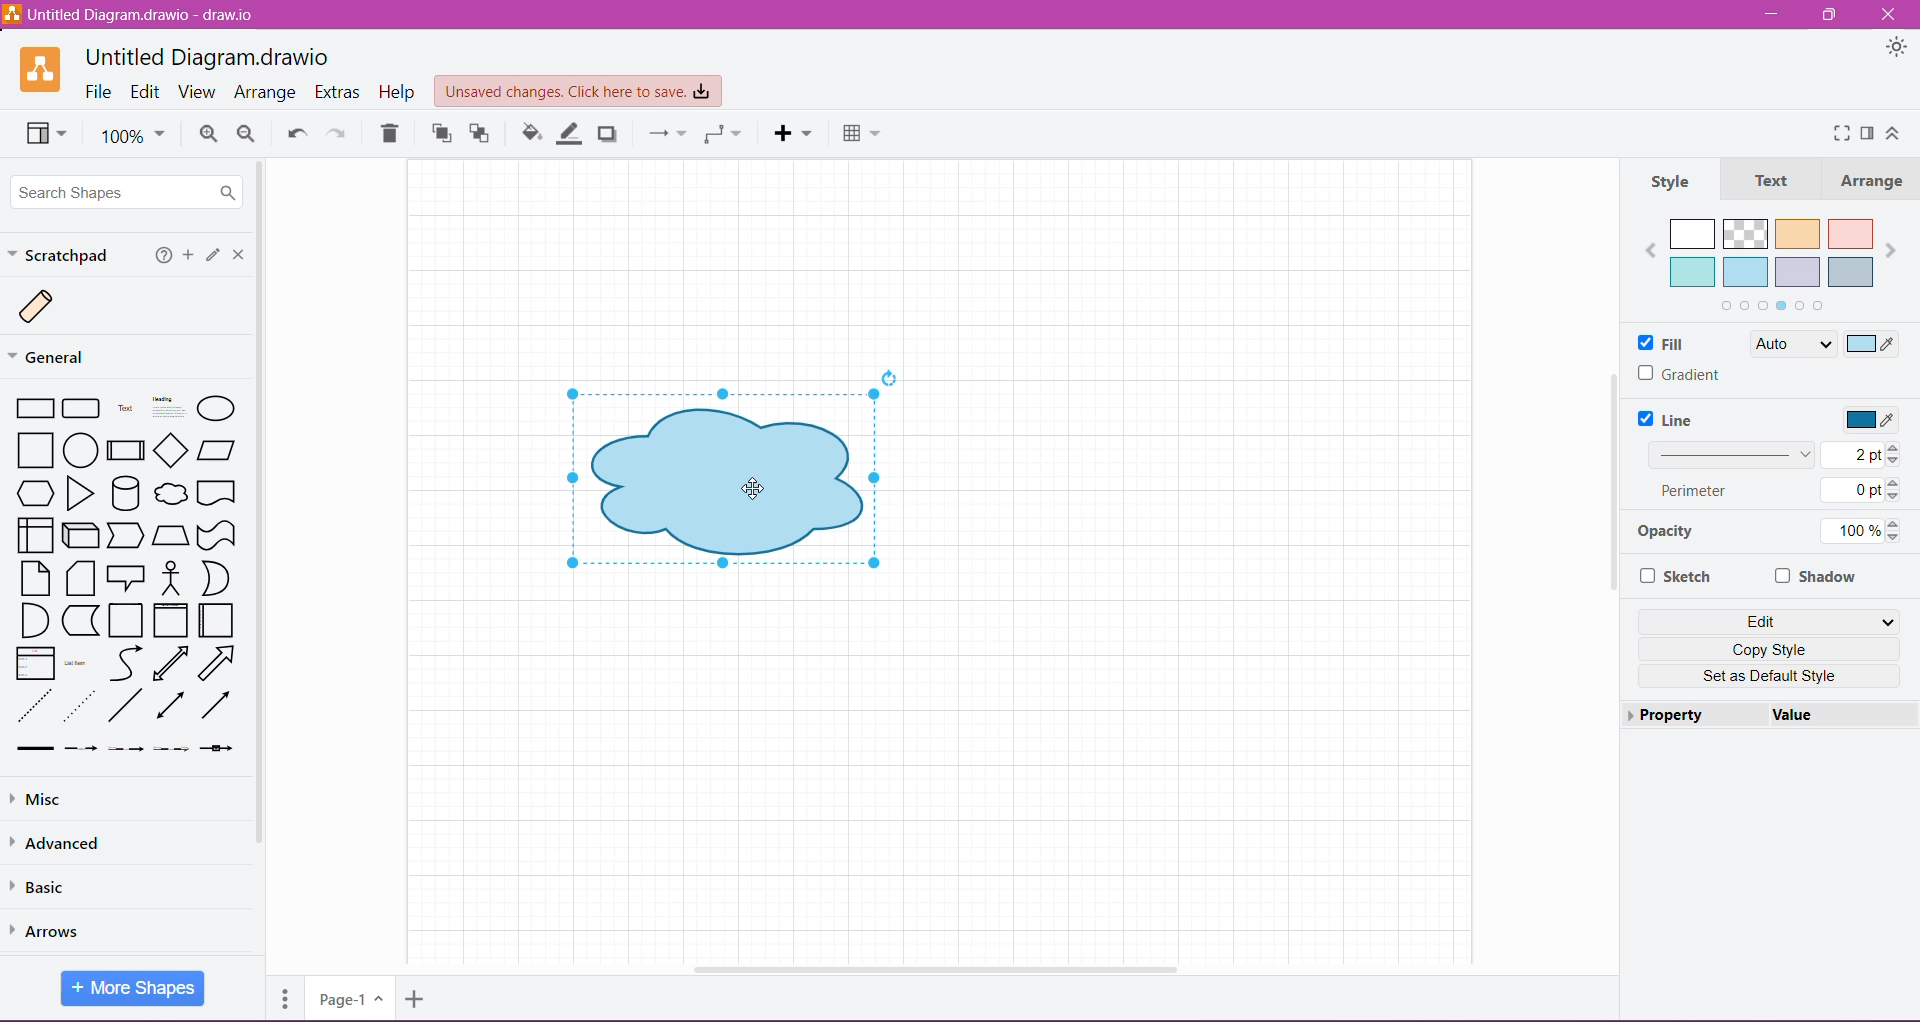  I want to click on Connection, so click(666, 134).